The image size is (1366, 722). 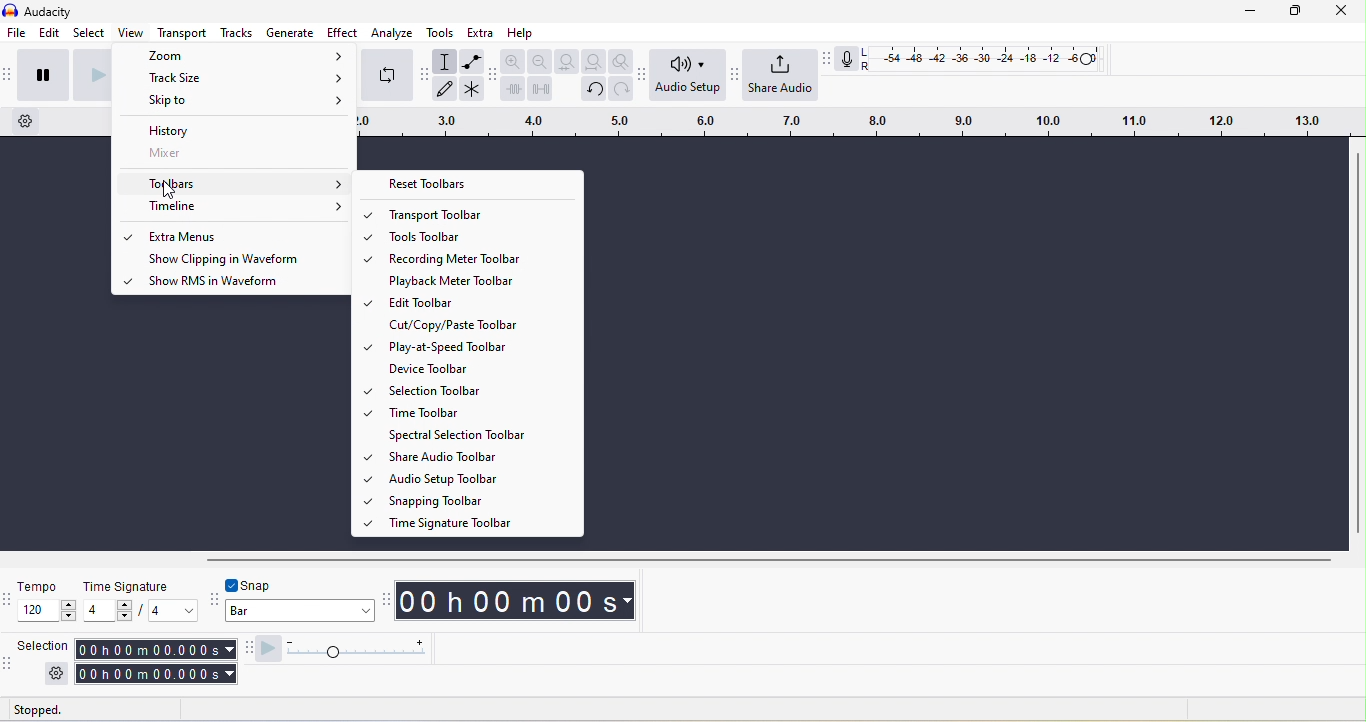 What do you see at coordinates (170, 190) in the screenshot?
I see `cursor` at bounding box center [170, 190].